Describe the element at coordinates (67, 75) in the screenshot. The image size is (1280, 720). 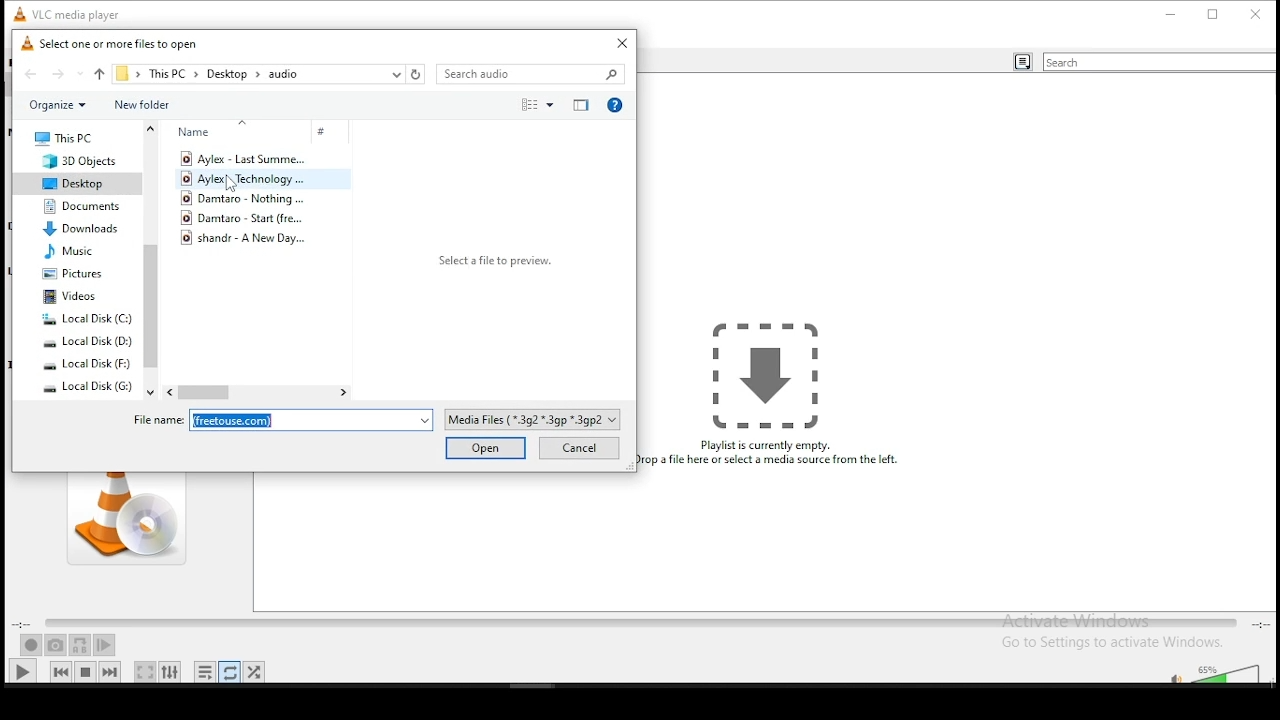
I see `forward` at that location.